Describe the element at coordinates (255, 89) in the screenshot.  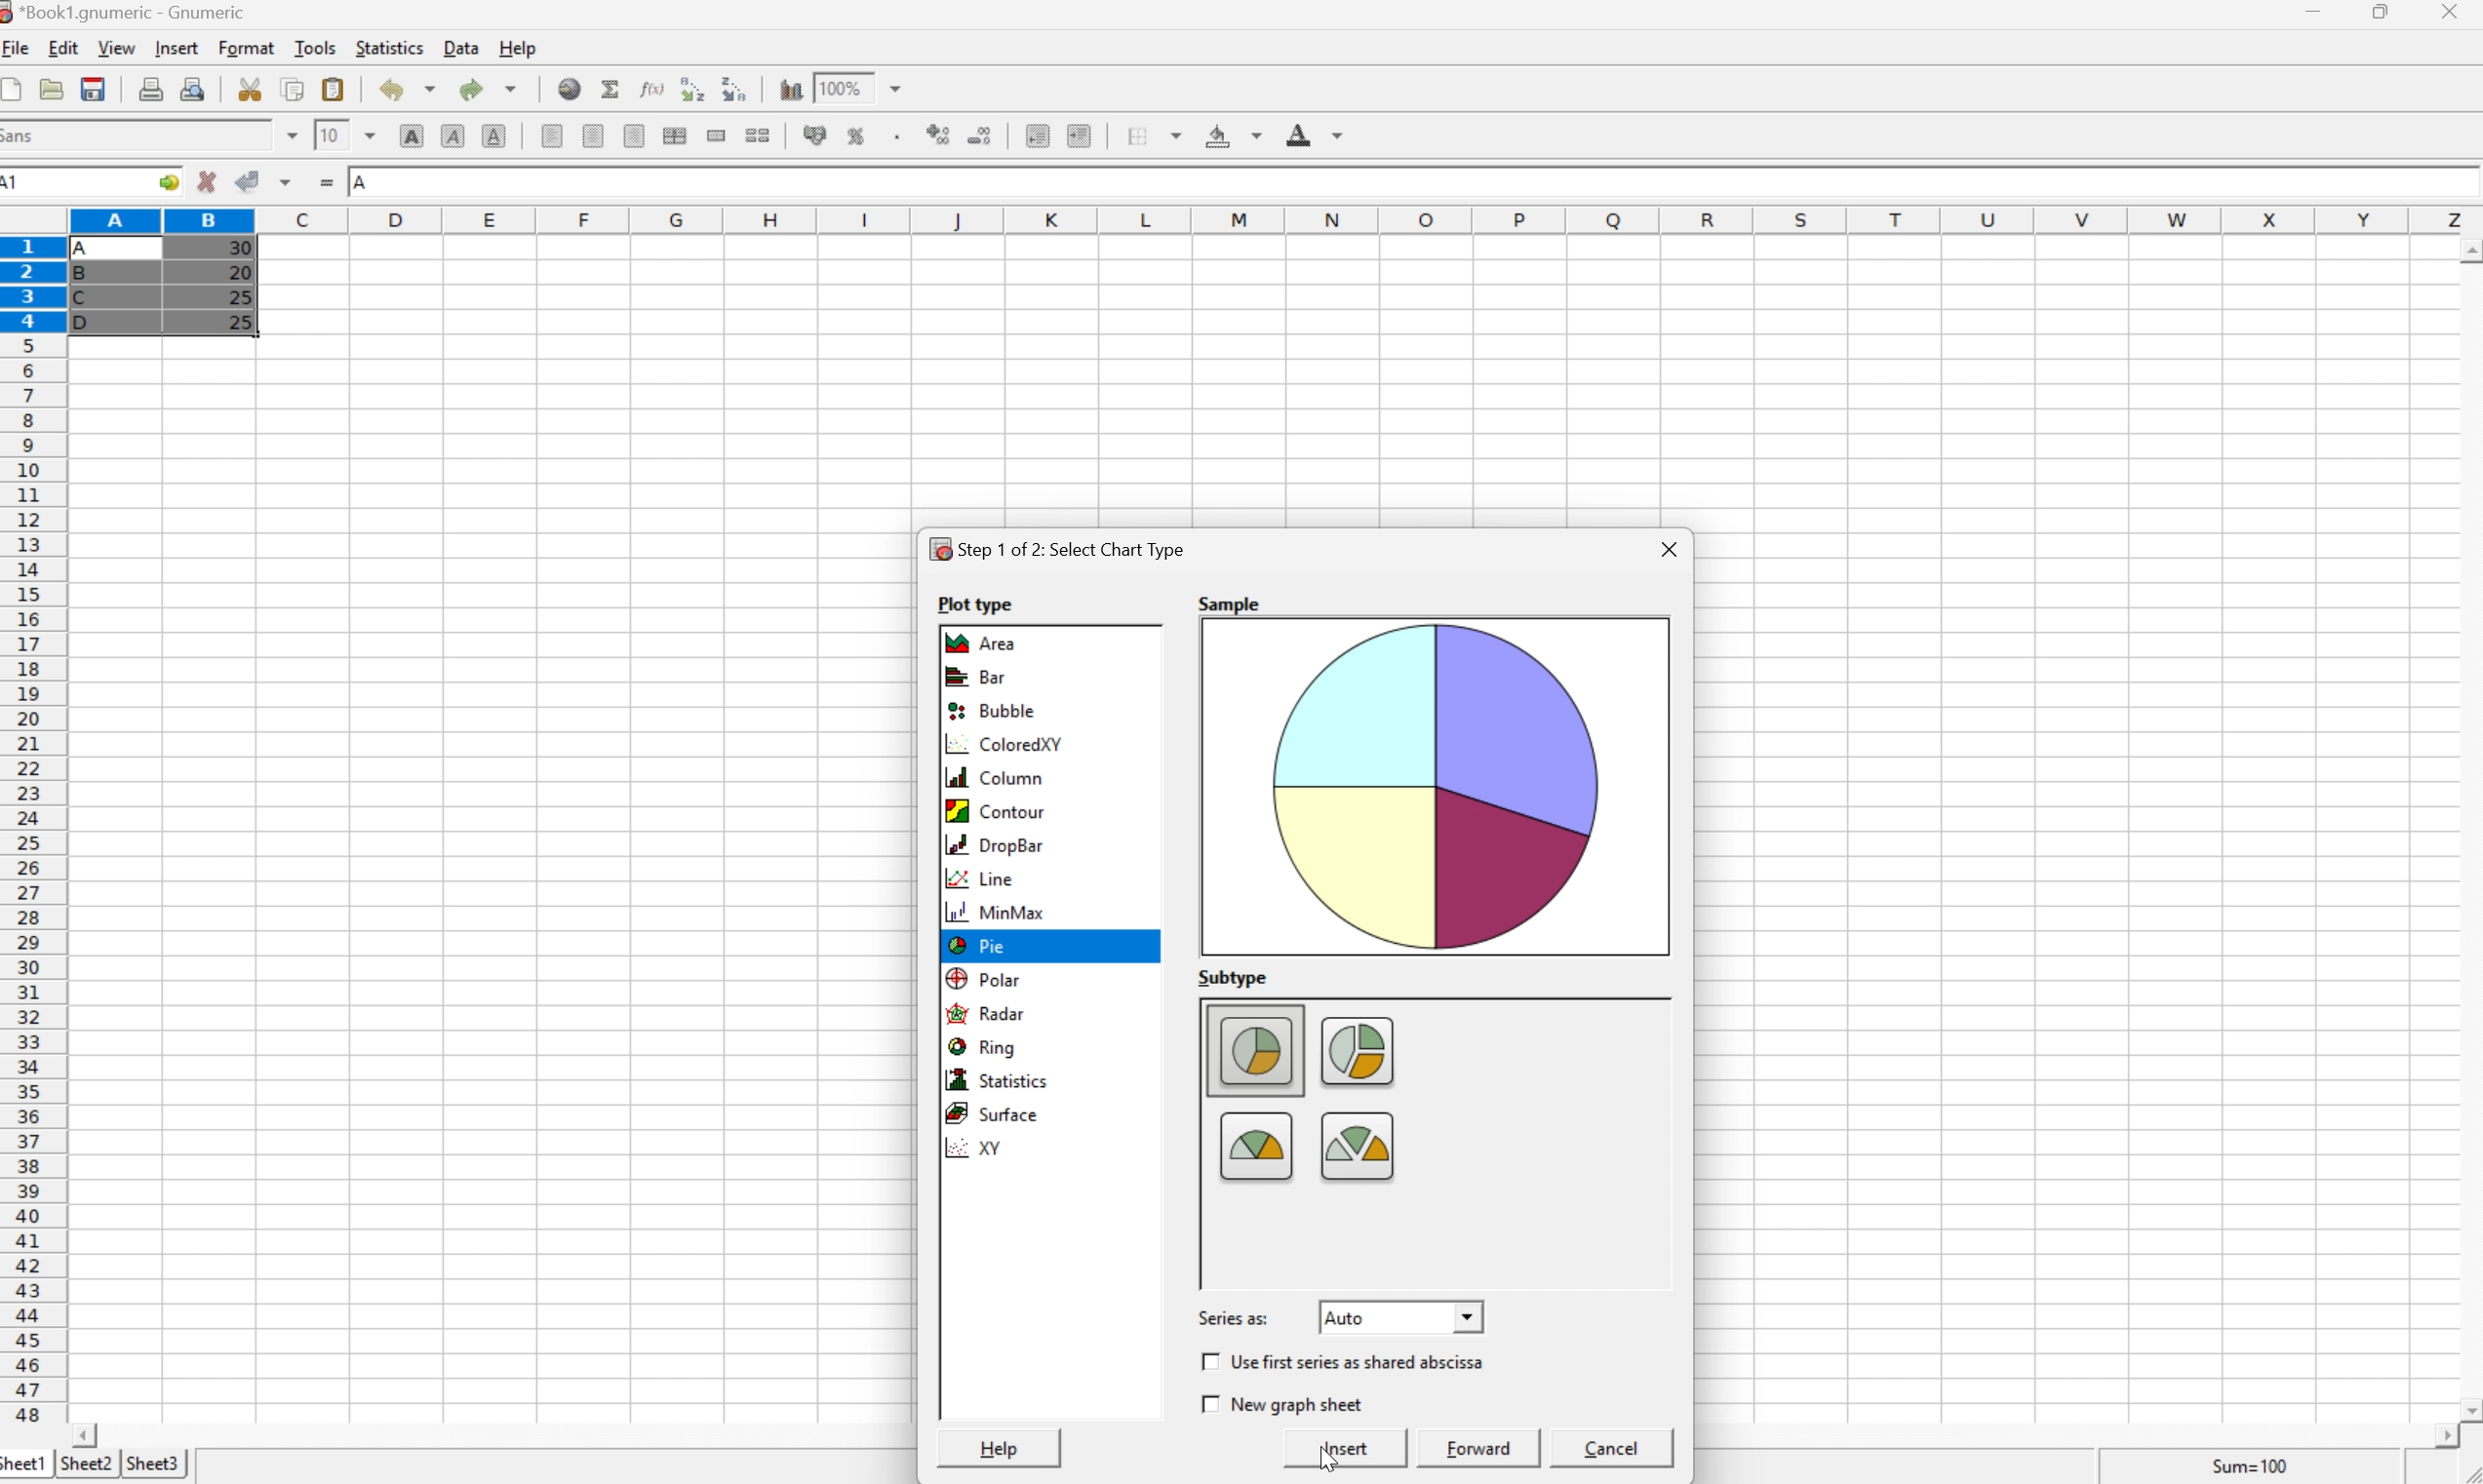
I see `Cut the selection` at that location.